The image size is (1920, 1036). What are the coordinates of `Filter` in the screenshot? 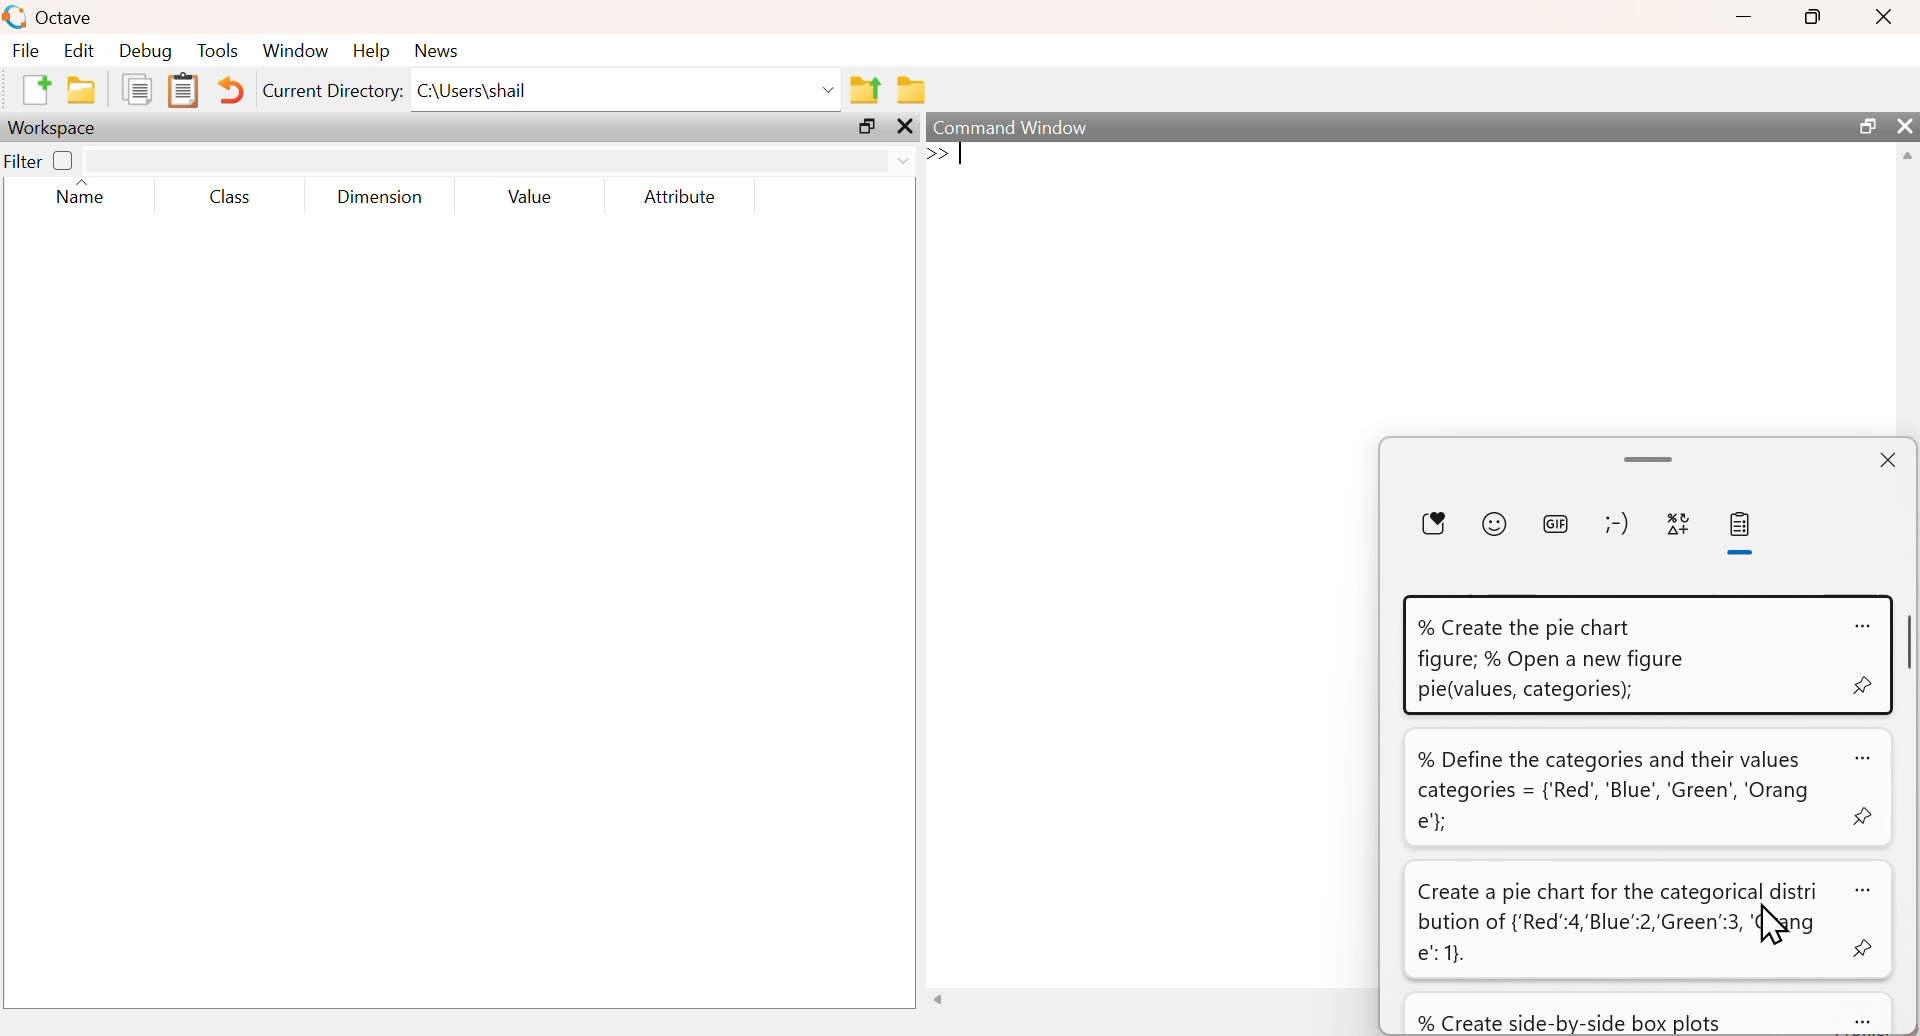 It's located at (42, 159).